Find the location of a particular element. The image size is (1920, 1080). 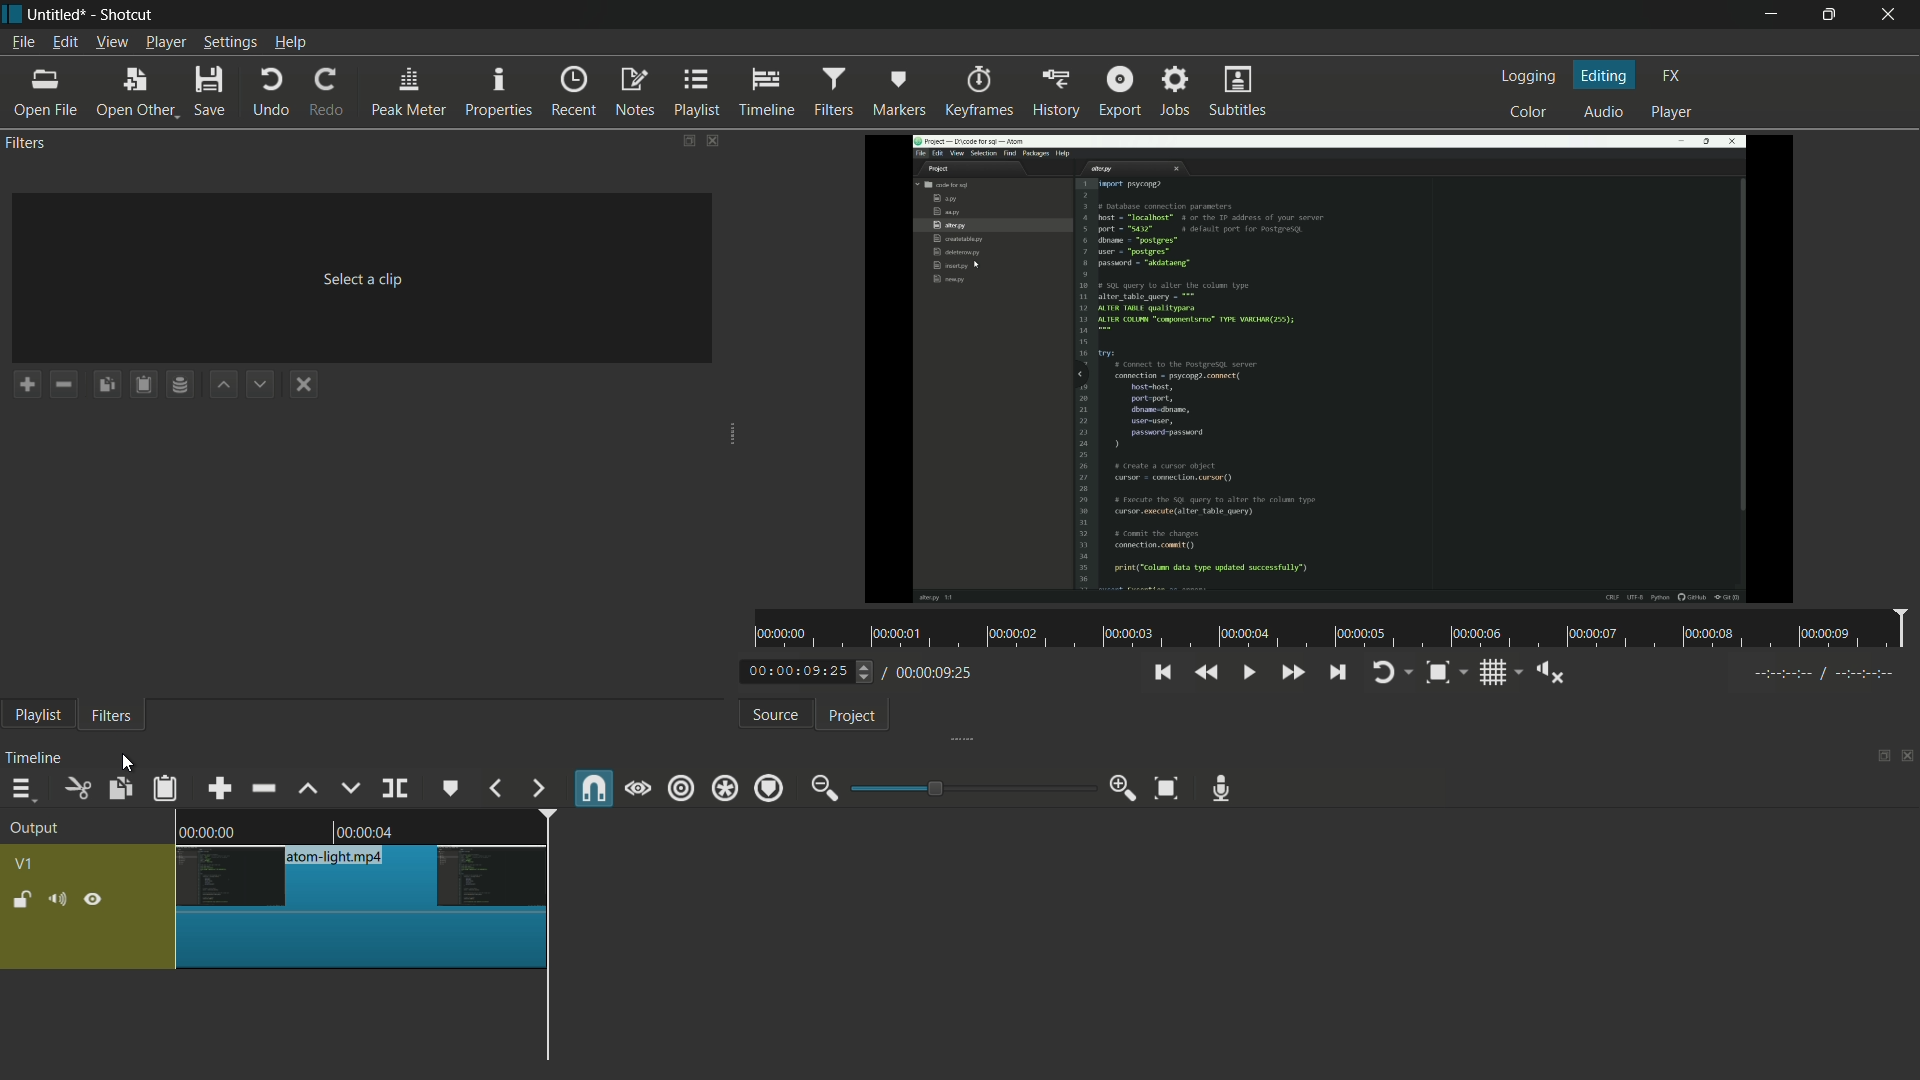

paste filters is located at coordinates (167, 788).